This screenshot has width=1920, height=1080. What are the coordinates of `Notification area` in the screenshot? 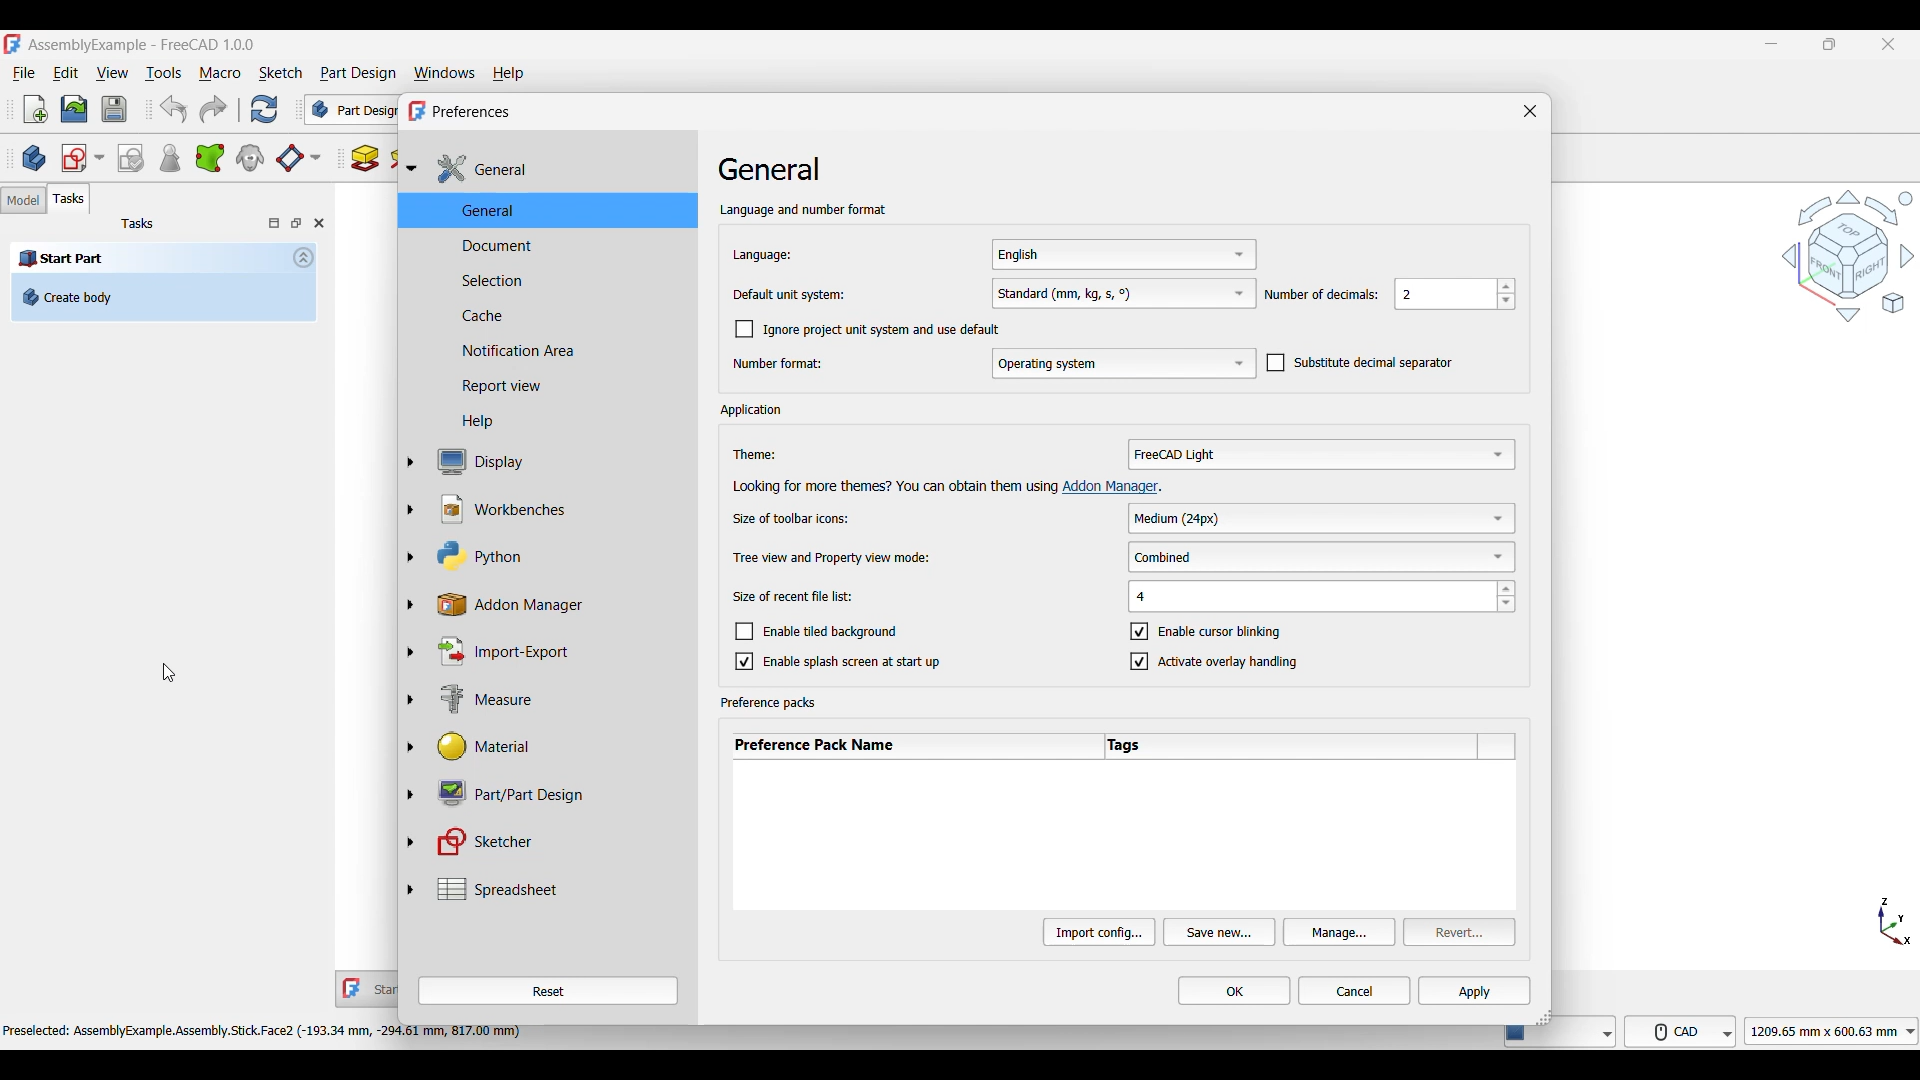 It's located at (556, 350).